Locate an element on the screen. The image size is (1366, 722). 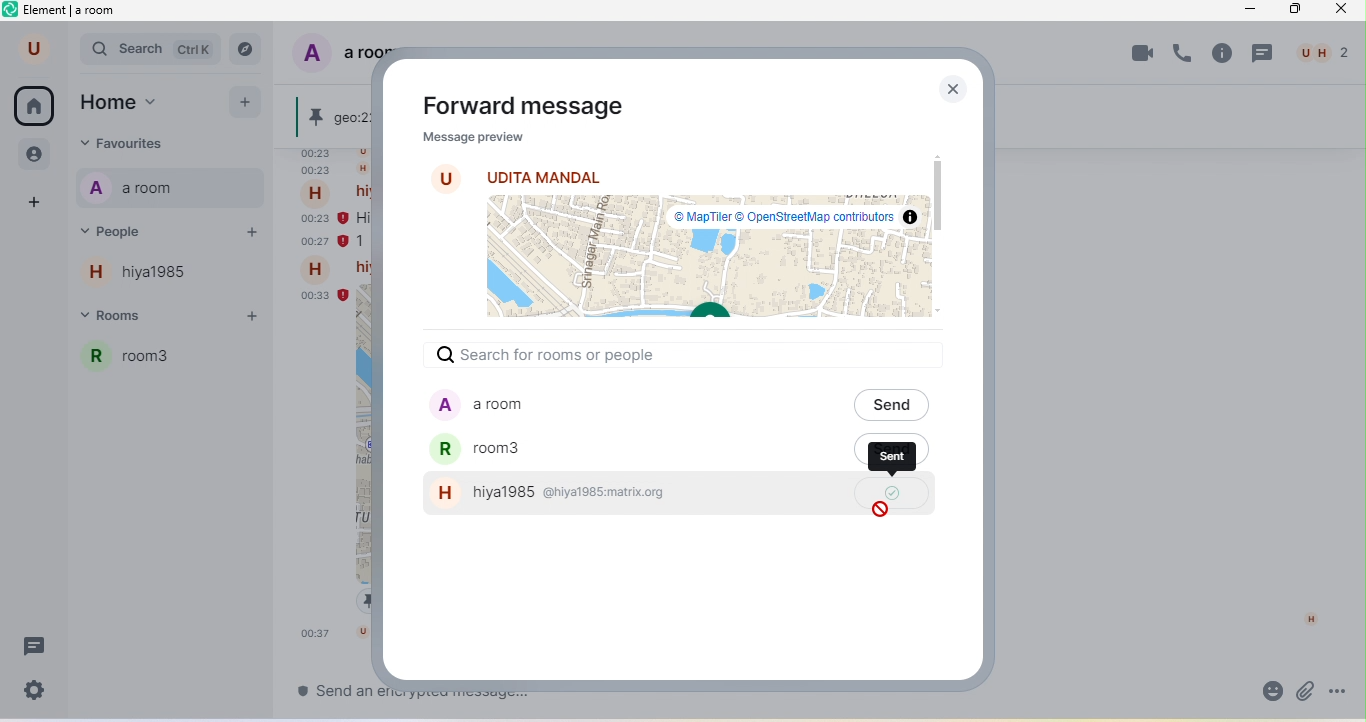
vertical scroll bar is located at coordinates (941, 189).